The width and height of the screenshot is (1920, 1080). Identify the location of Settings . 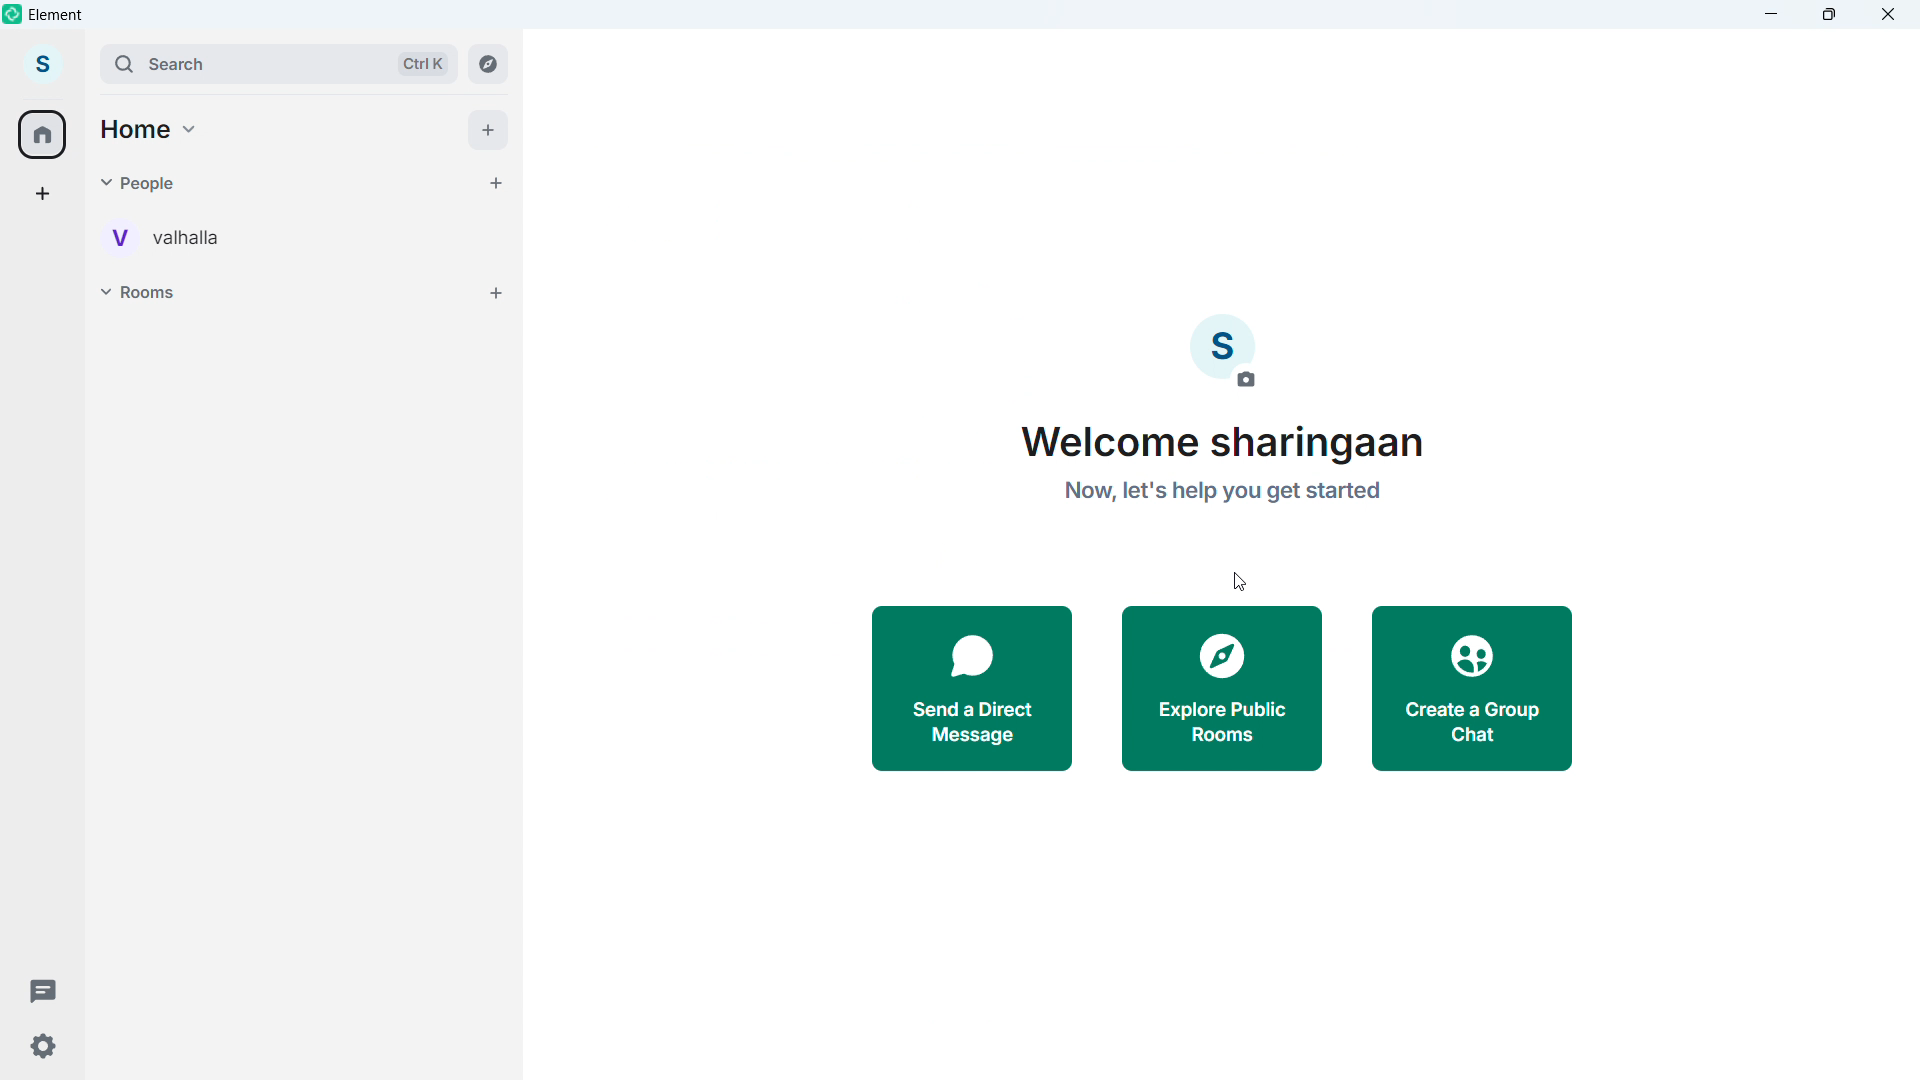
(41, 1047).